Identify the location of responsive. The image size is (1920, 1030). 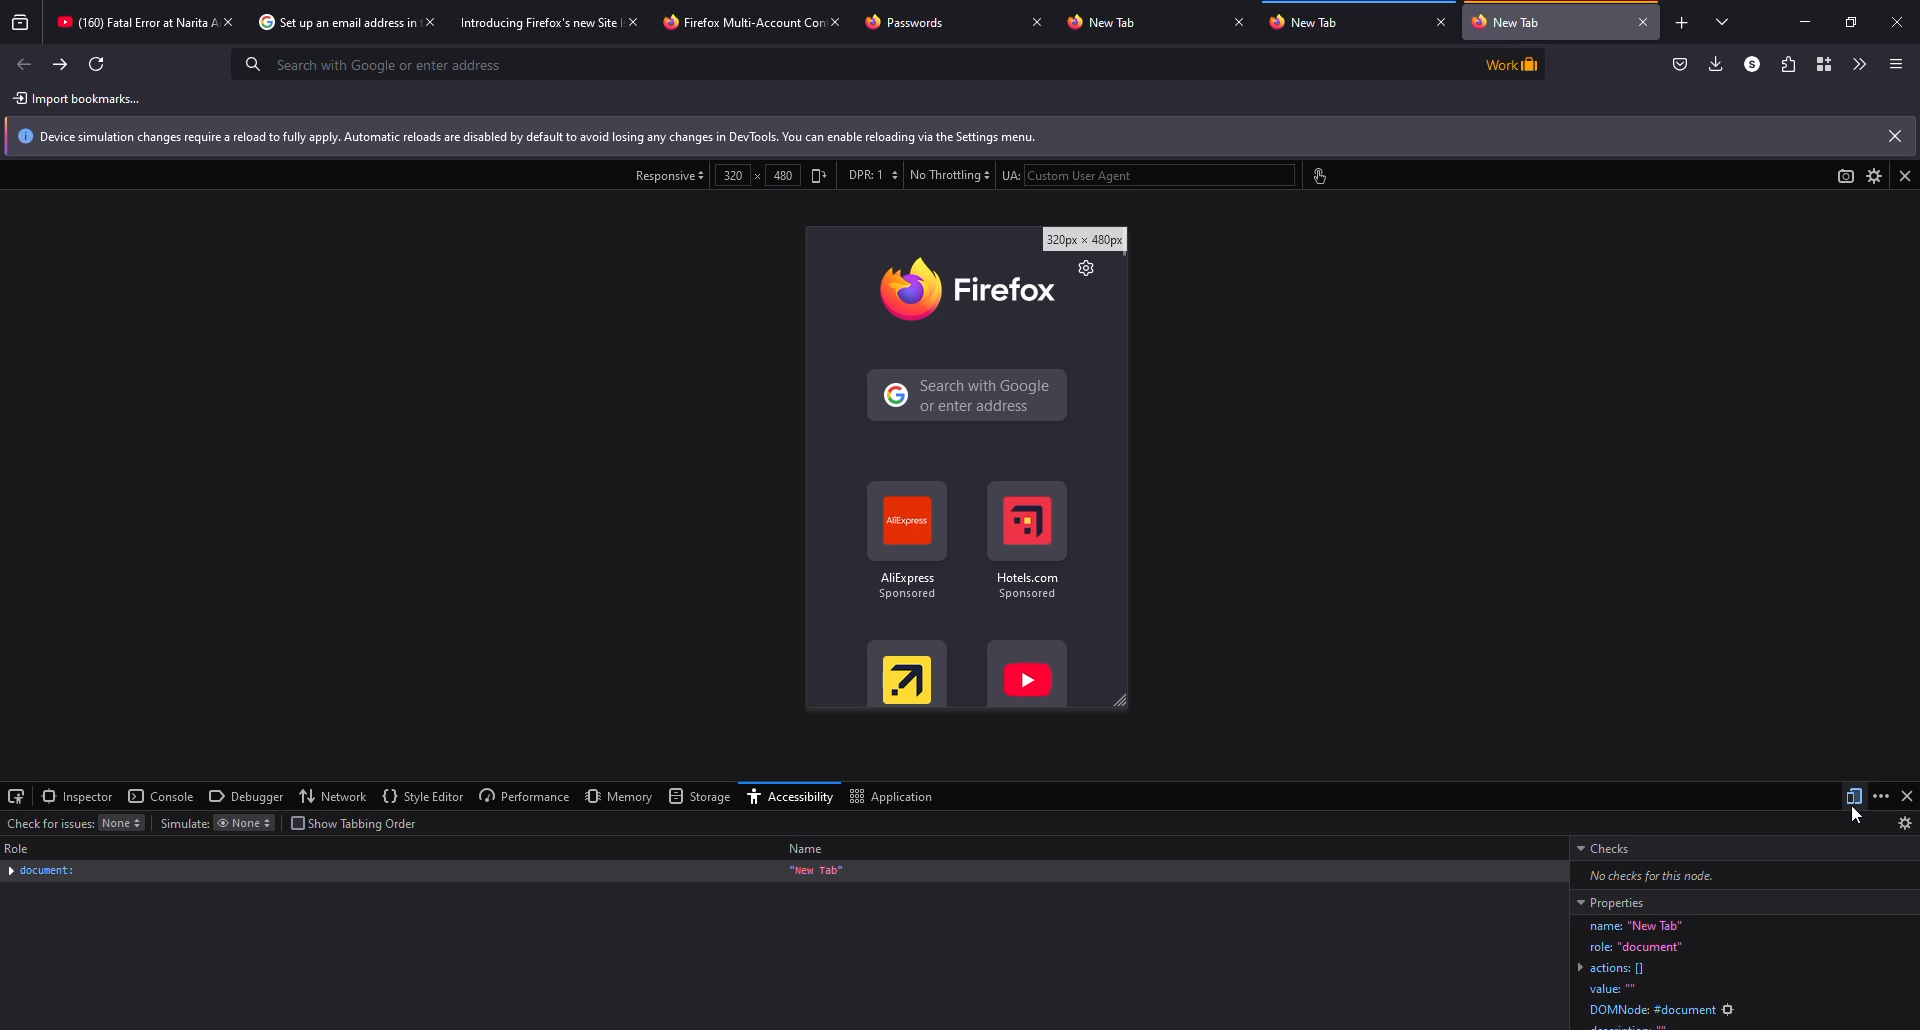
(669, 176).